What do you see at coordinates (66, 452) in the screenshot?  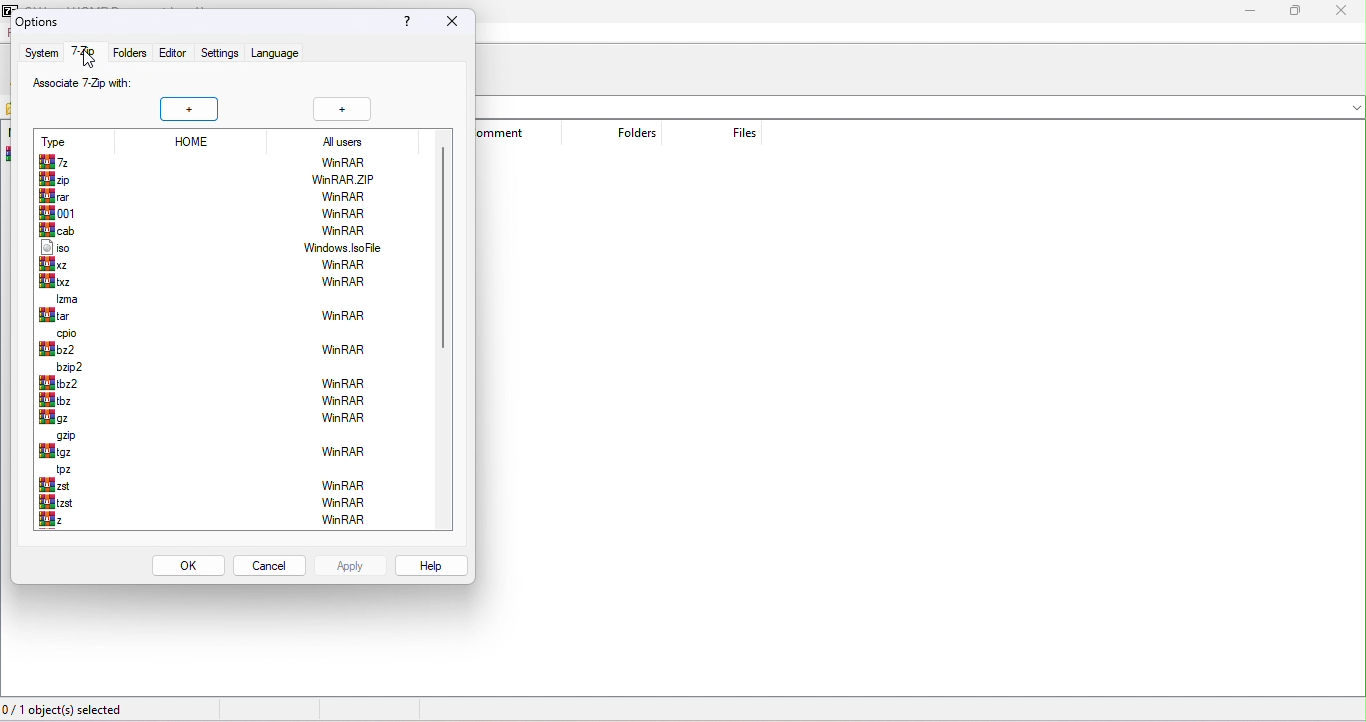 I see `tgz` at bounding box center [66, 452].